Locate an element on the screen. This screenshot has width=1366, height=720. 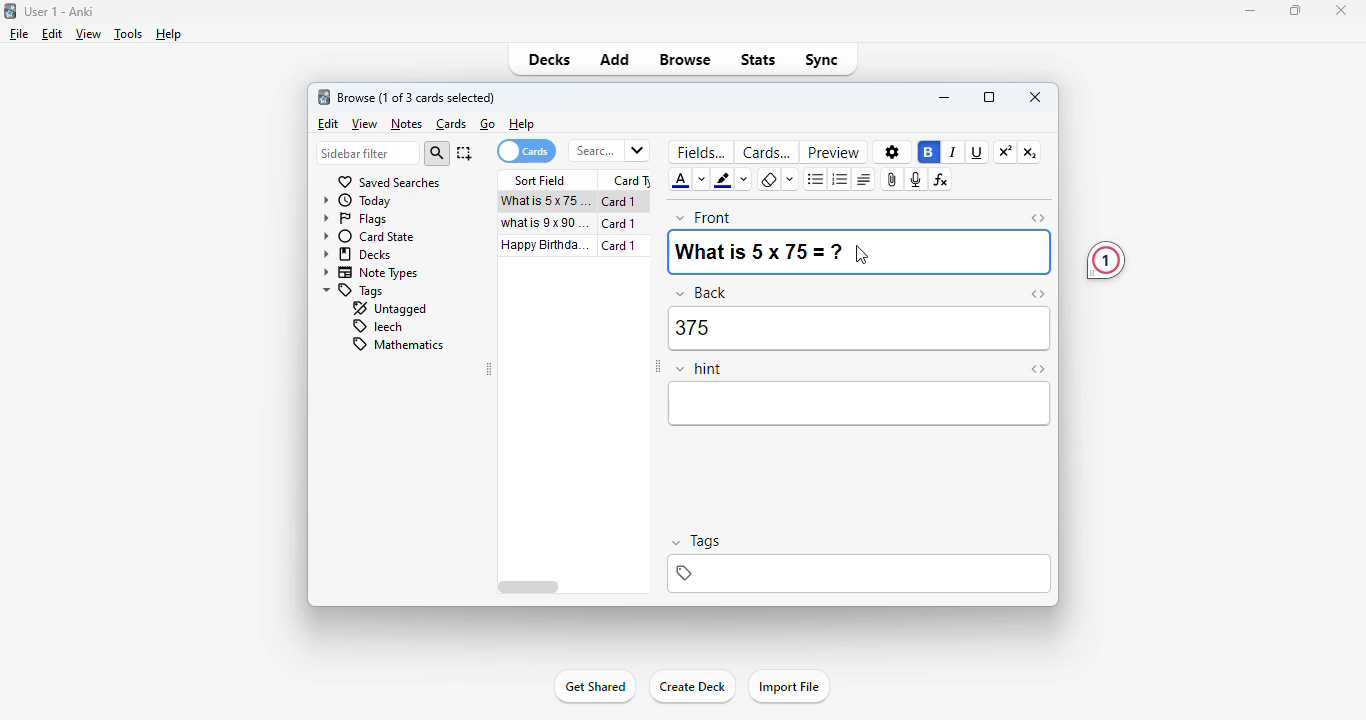
front is located at coordinates (703, 218).